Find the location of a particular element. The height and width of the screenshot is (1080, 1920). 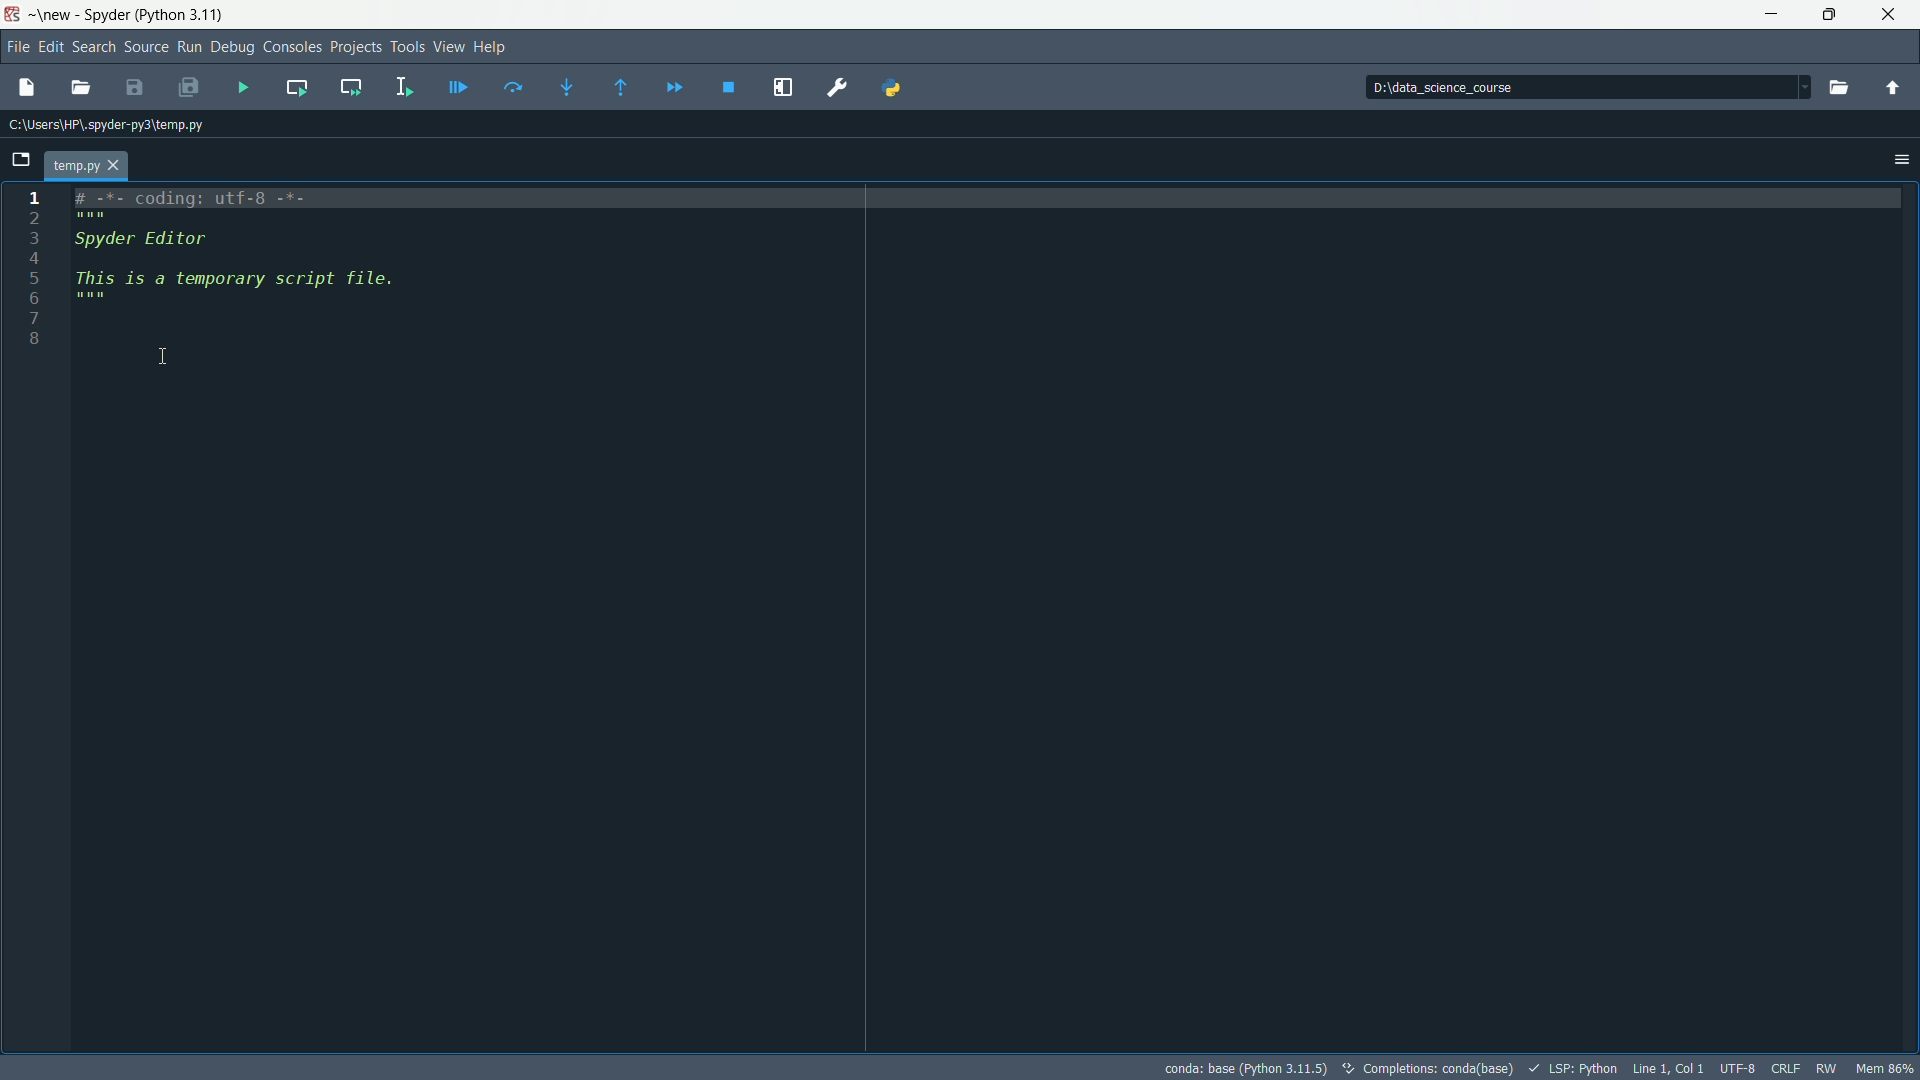

browse a working directory is located at coordinates (1838, 86).